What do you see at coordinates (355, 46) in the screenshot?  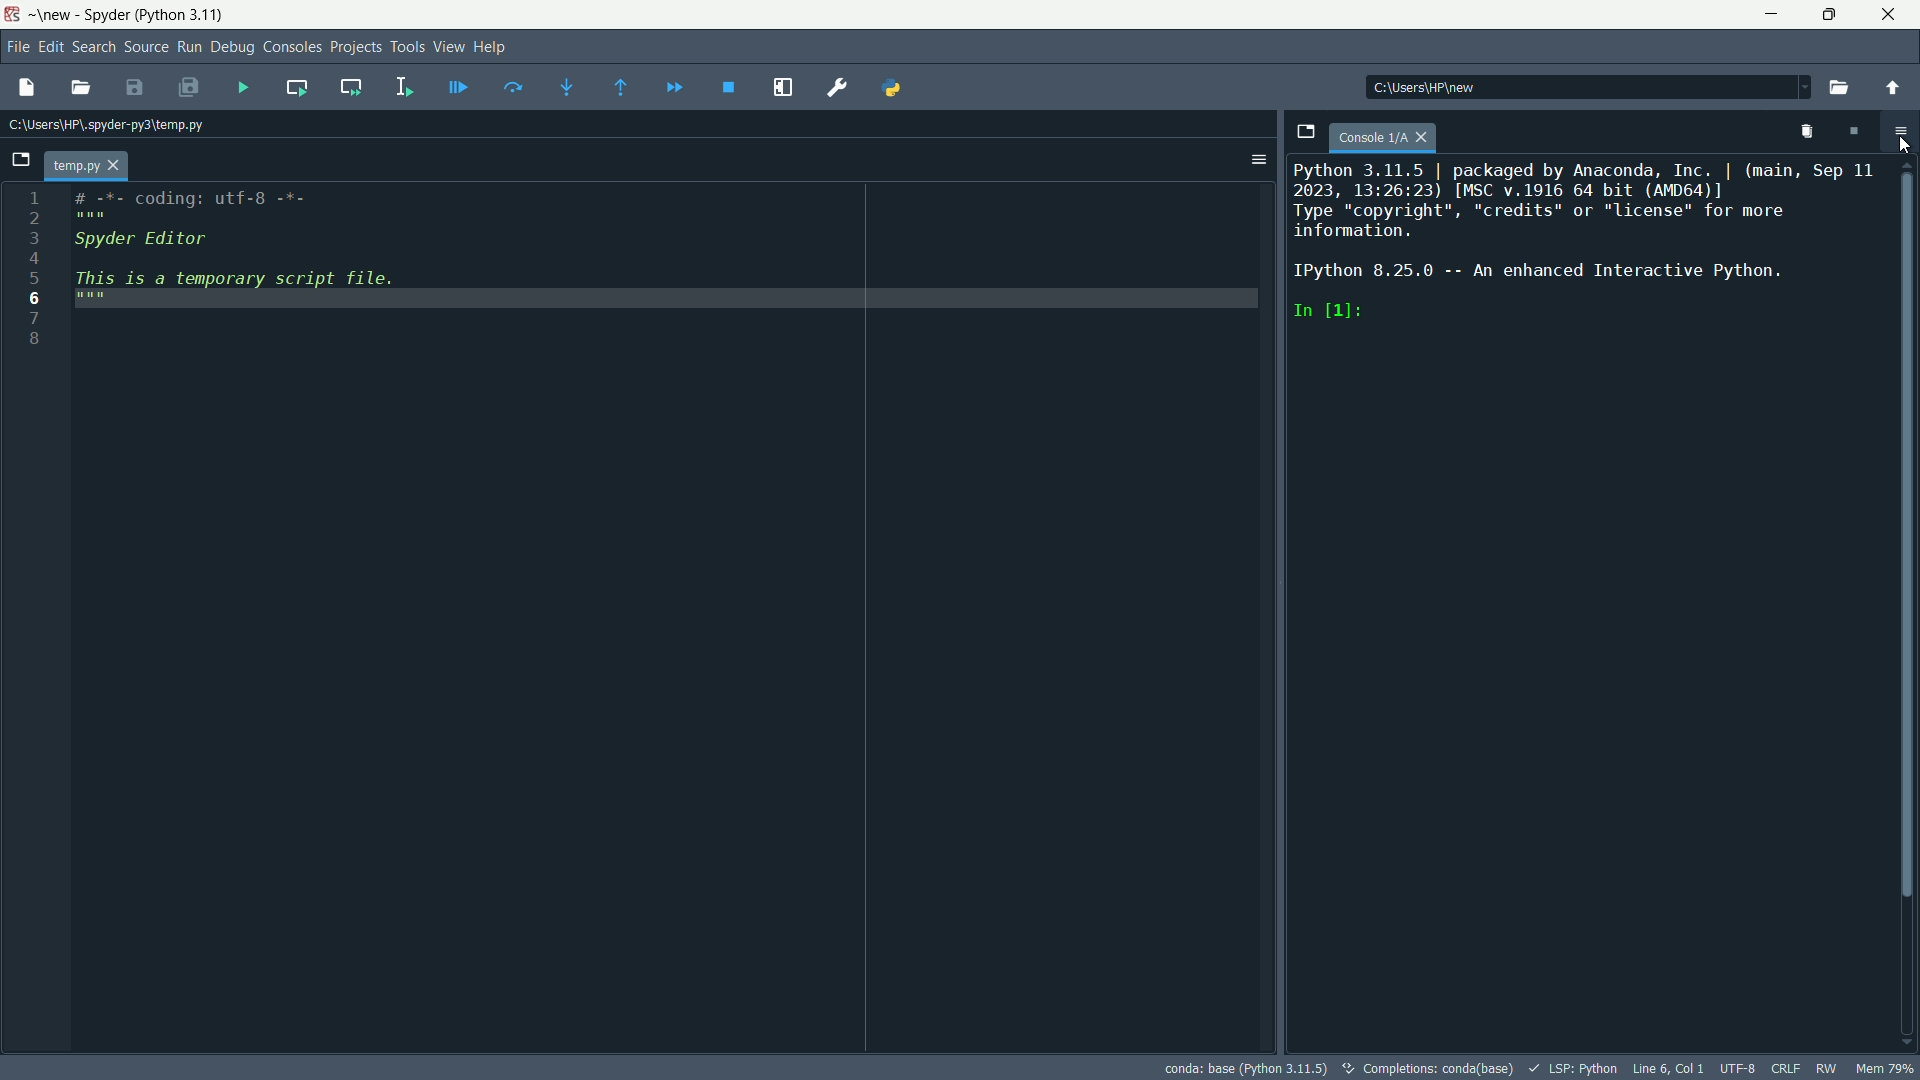 I see `projects menu` at bounding box center [355, 46].